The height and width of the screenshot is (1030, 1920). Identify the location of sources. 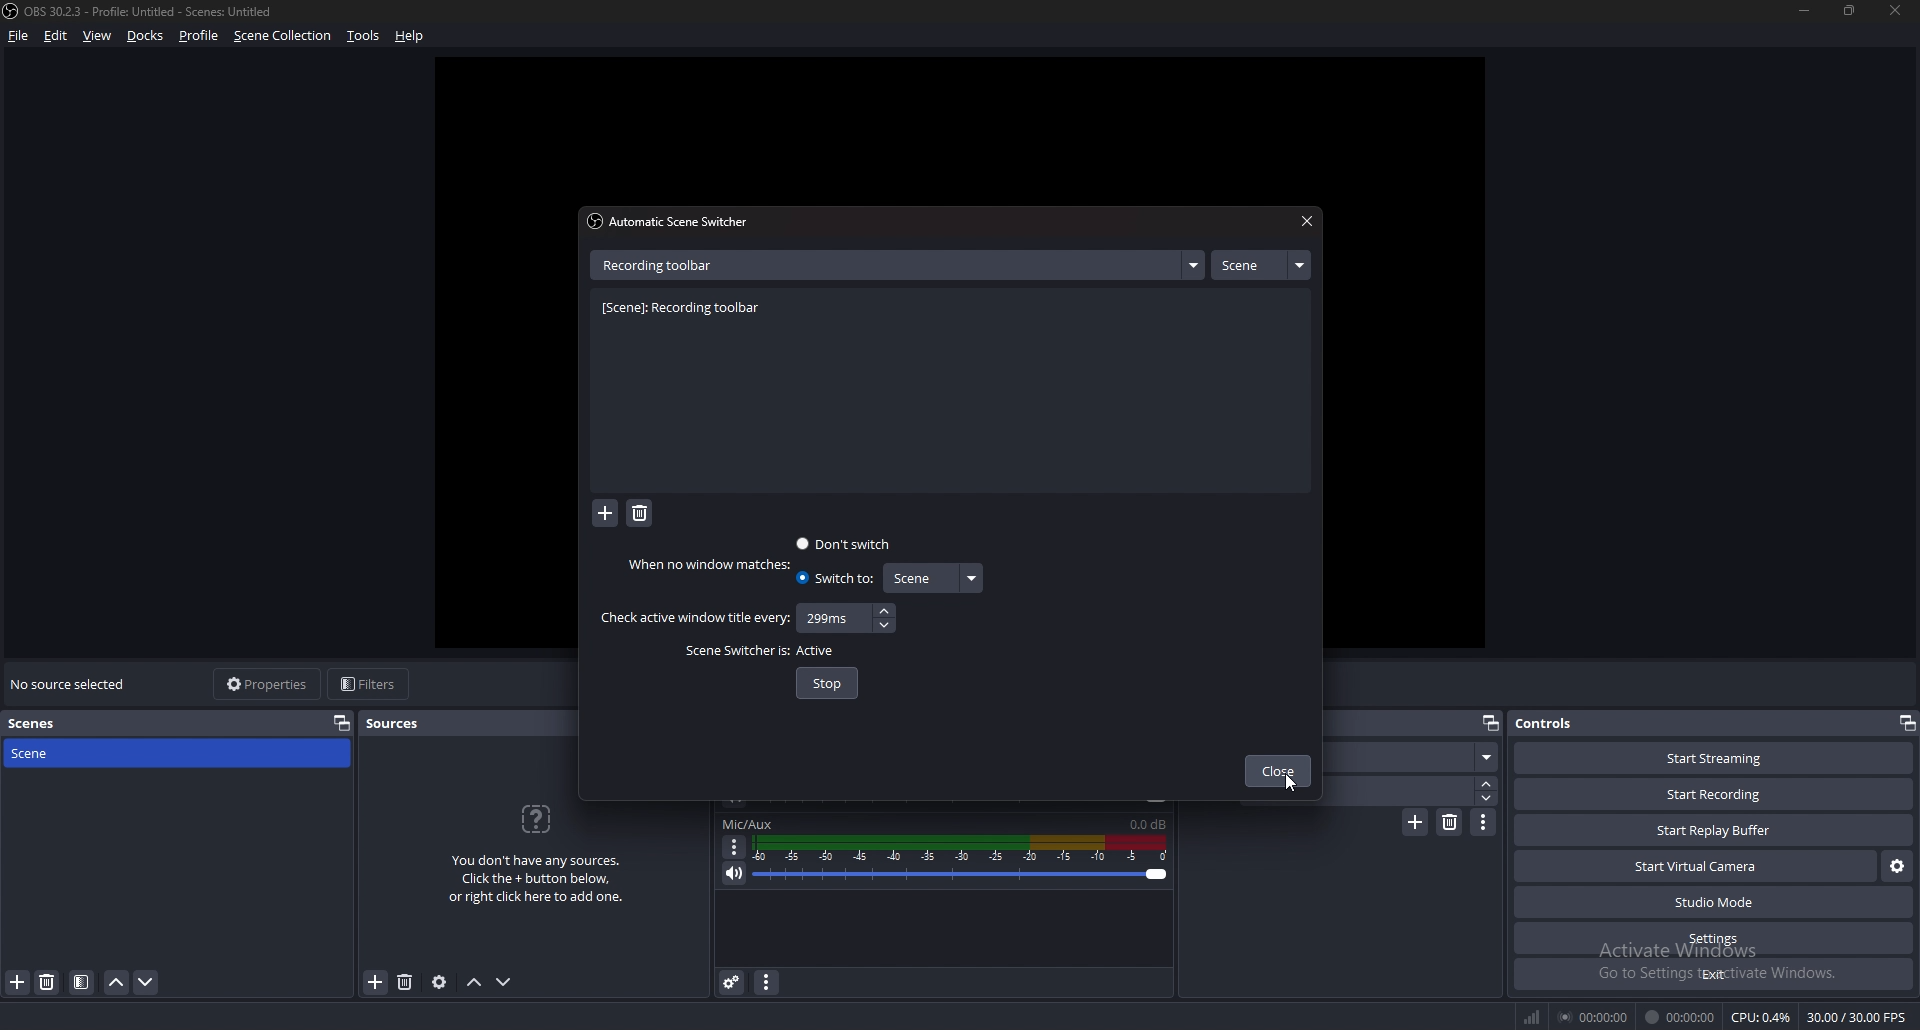
(402, 723).